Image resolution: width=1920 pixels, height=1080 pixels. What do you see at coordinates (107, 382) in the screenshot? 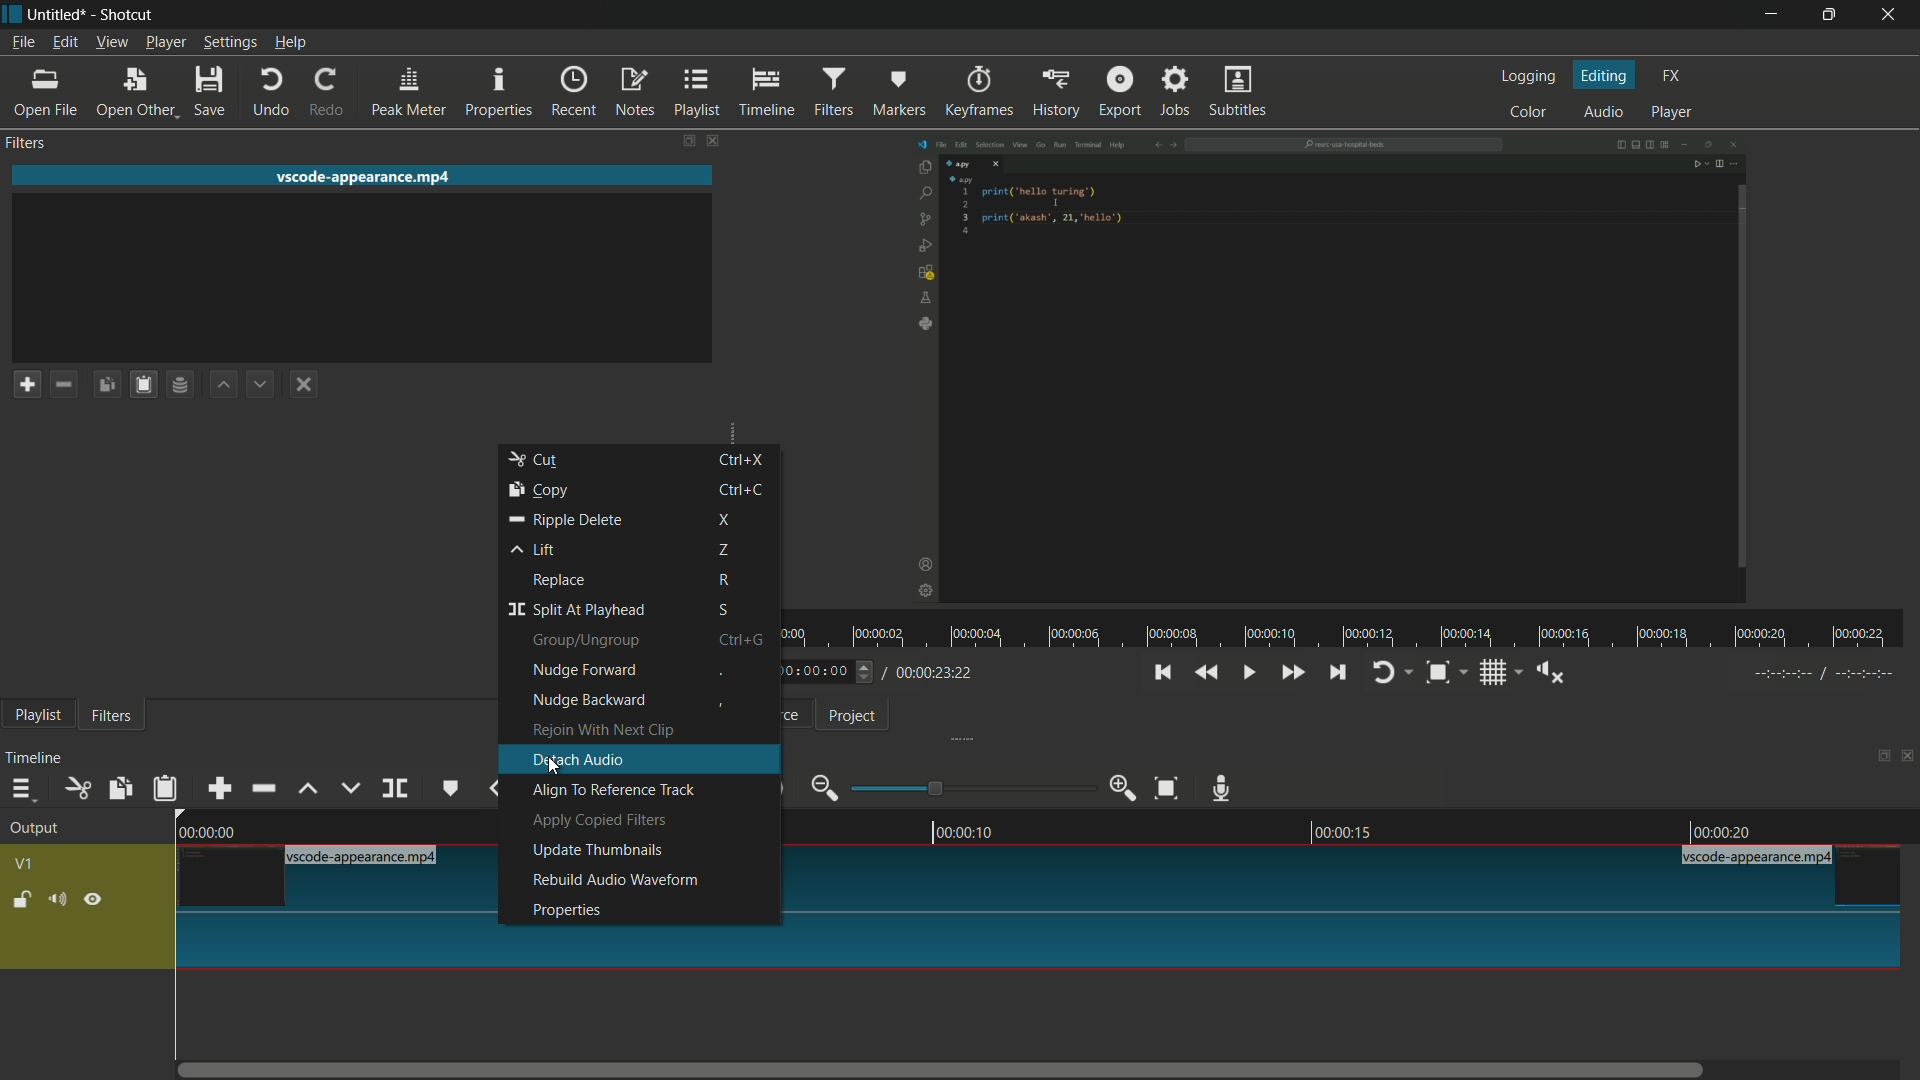
I see `copy checked filters` at bounding box center [107, 382].